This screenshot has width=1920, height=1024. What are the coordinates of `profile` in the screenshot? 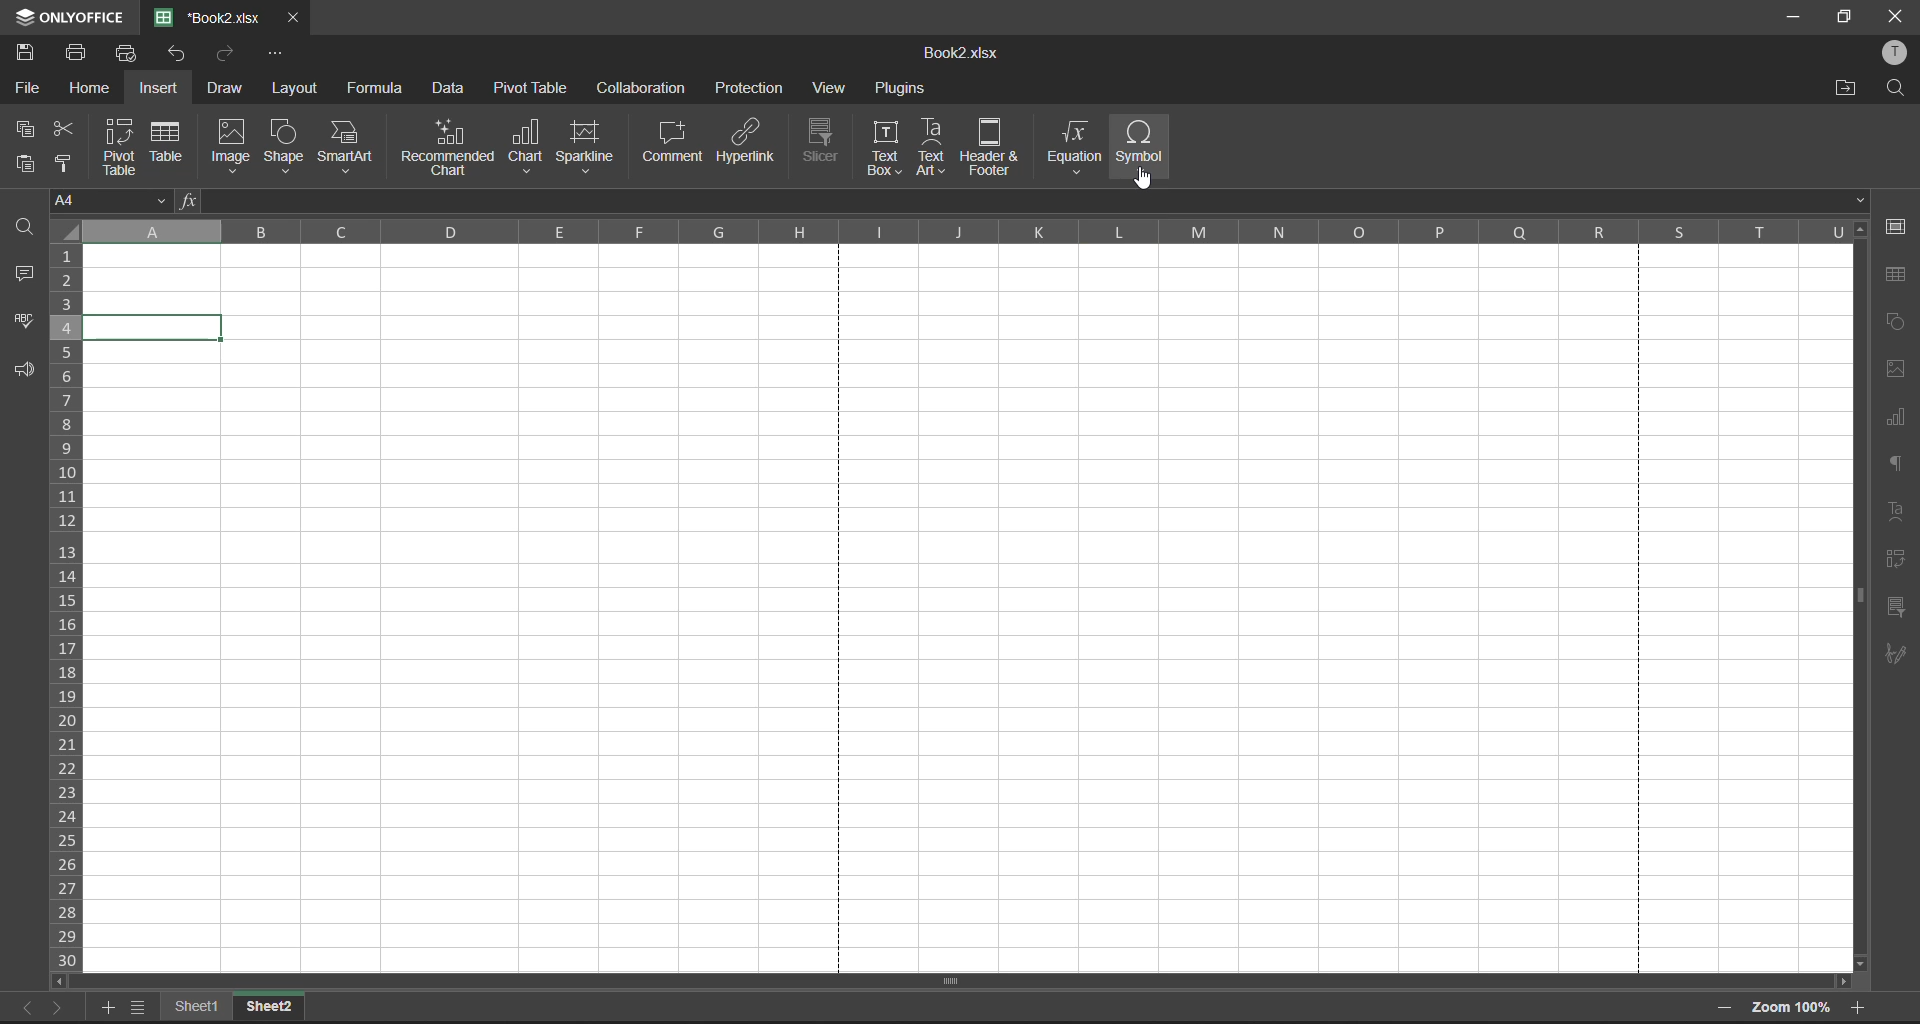 It's located at (1895, 53).